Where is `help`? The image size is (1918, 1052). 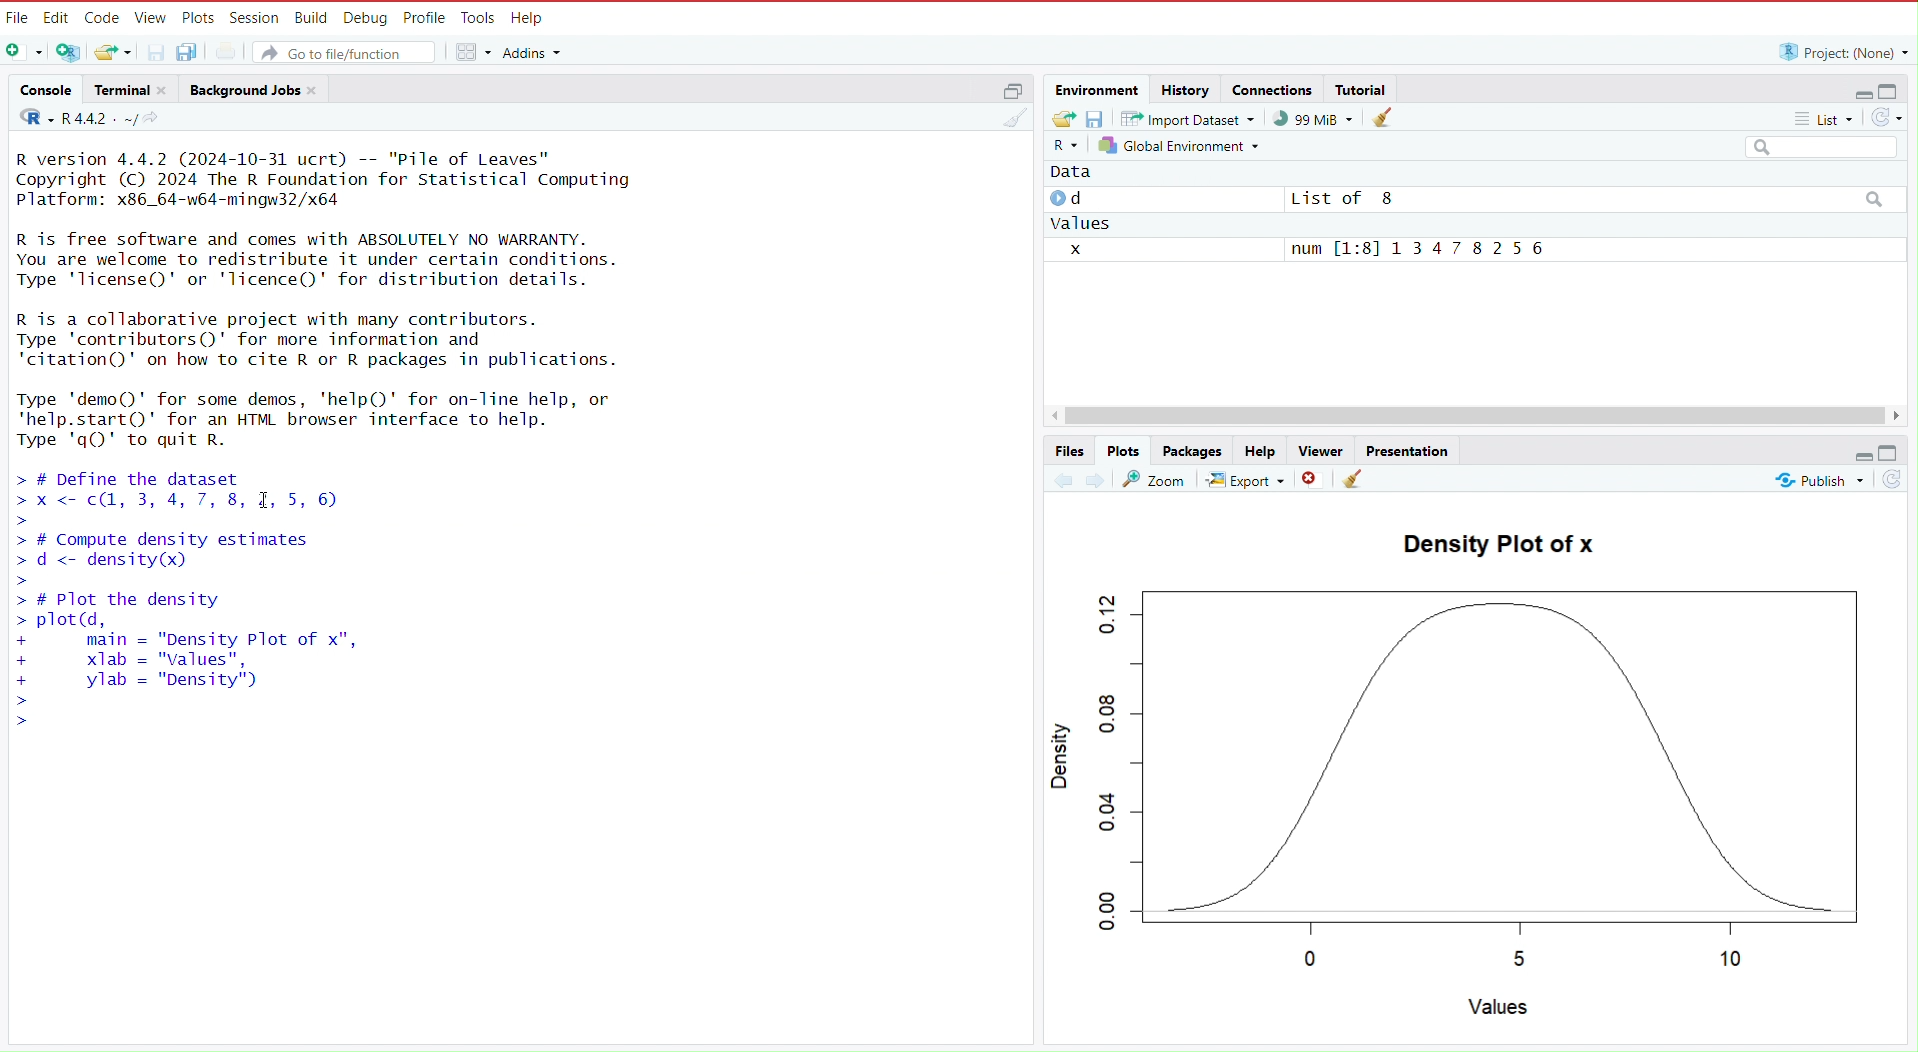
help is located at coordinates (531, 16).